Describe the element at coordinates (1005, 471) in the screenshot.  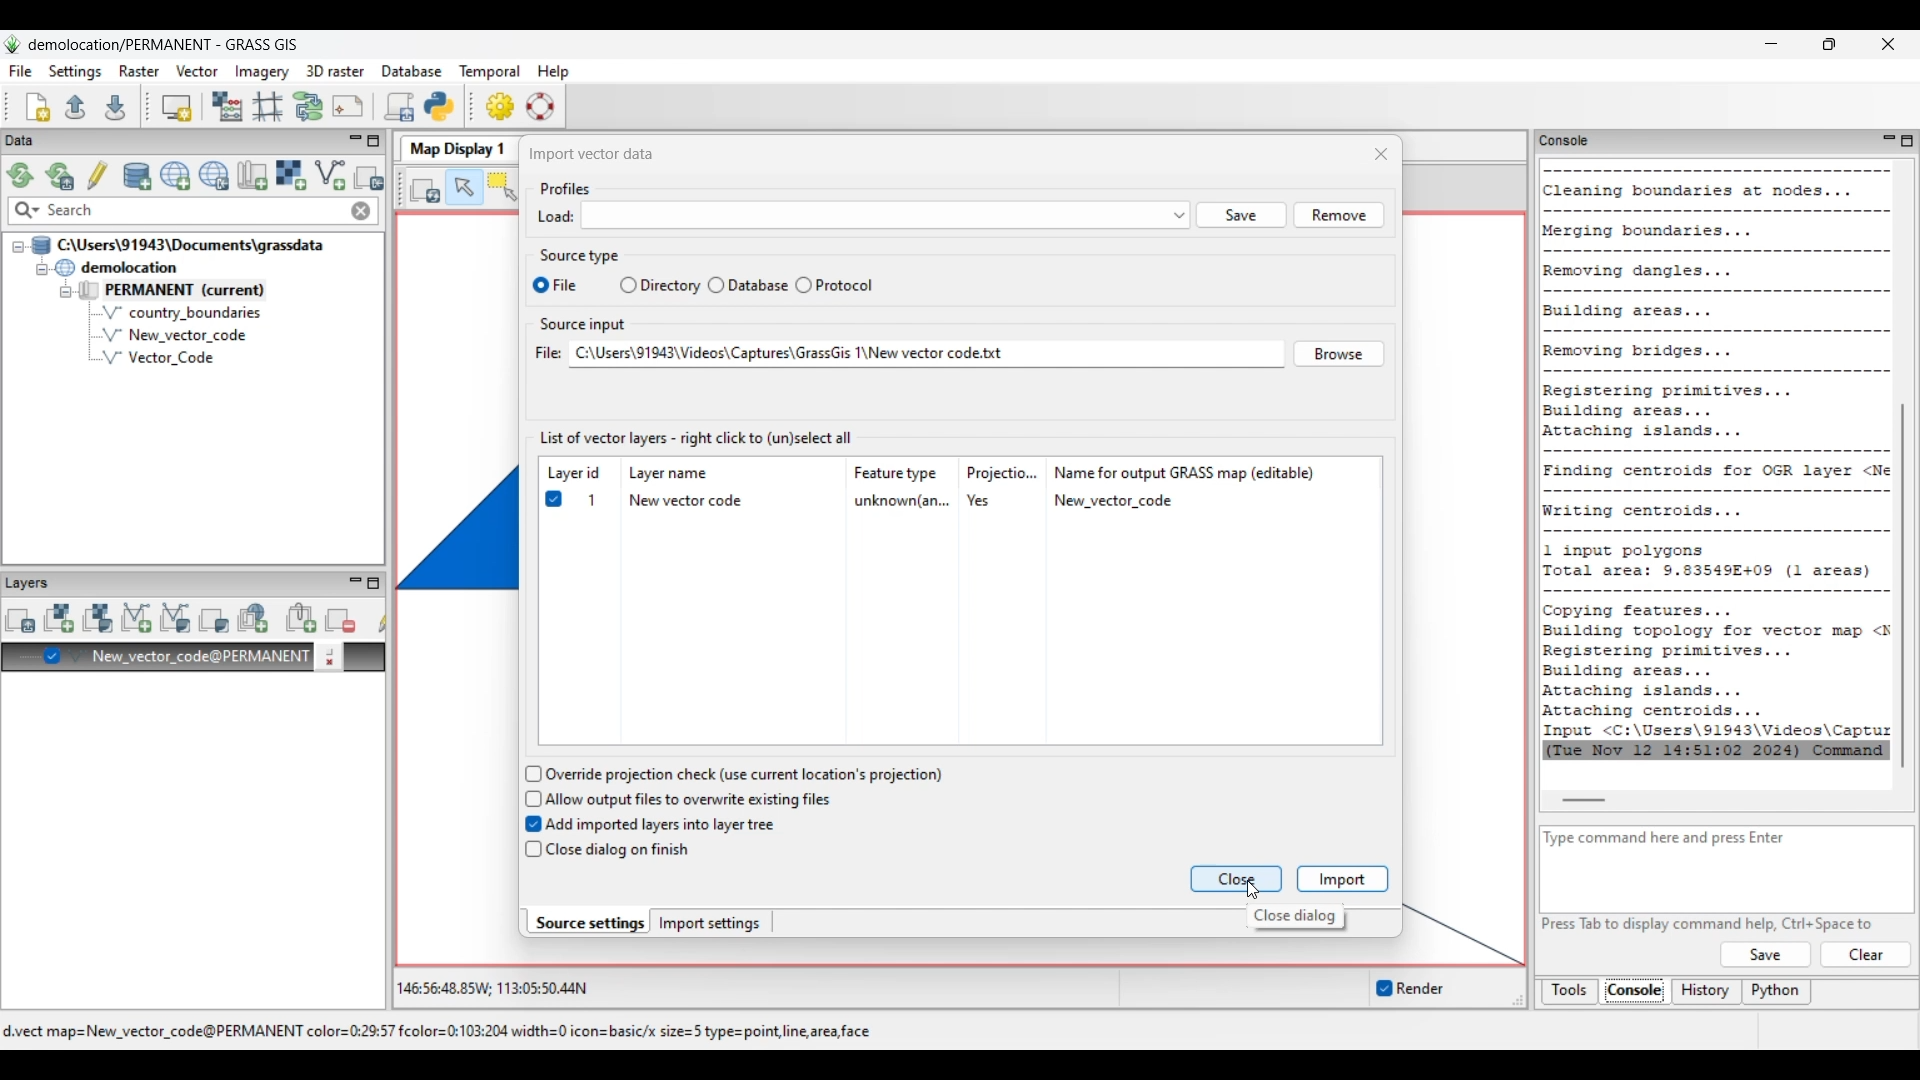
I see `Projectio...` at that location.